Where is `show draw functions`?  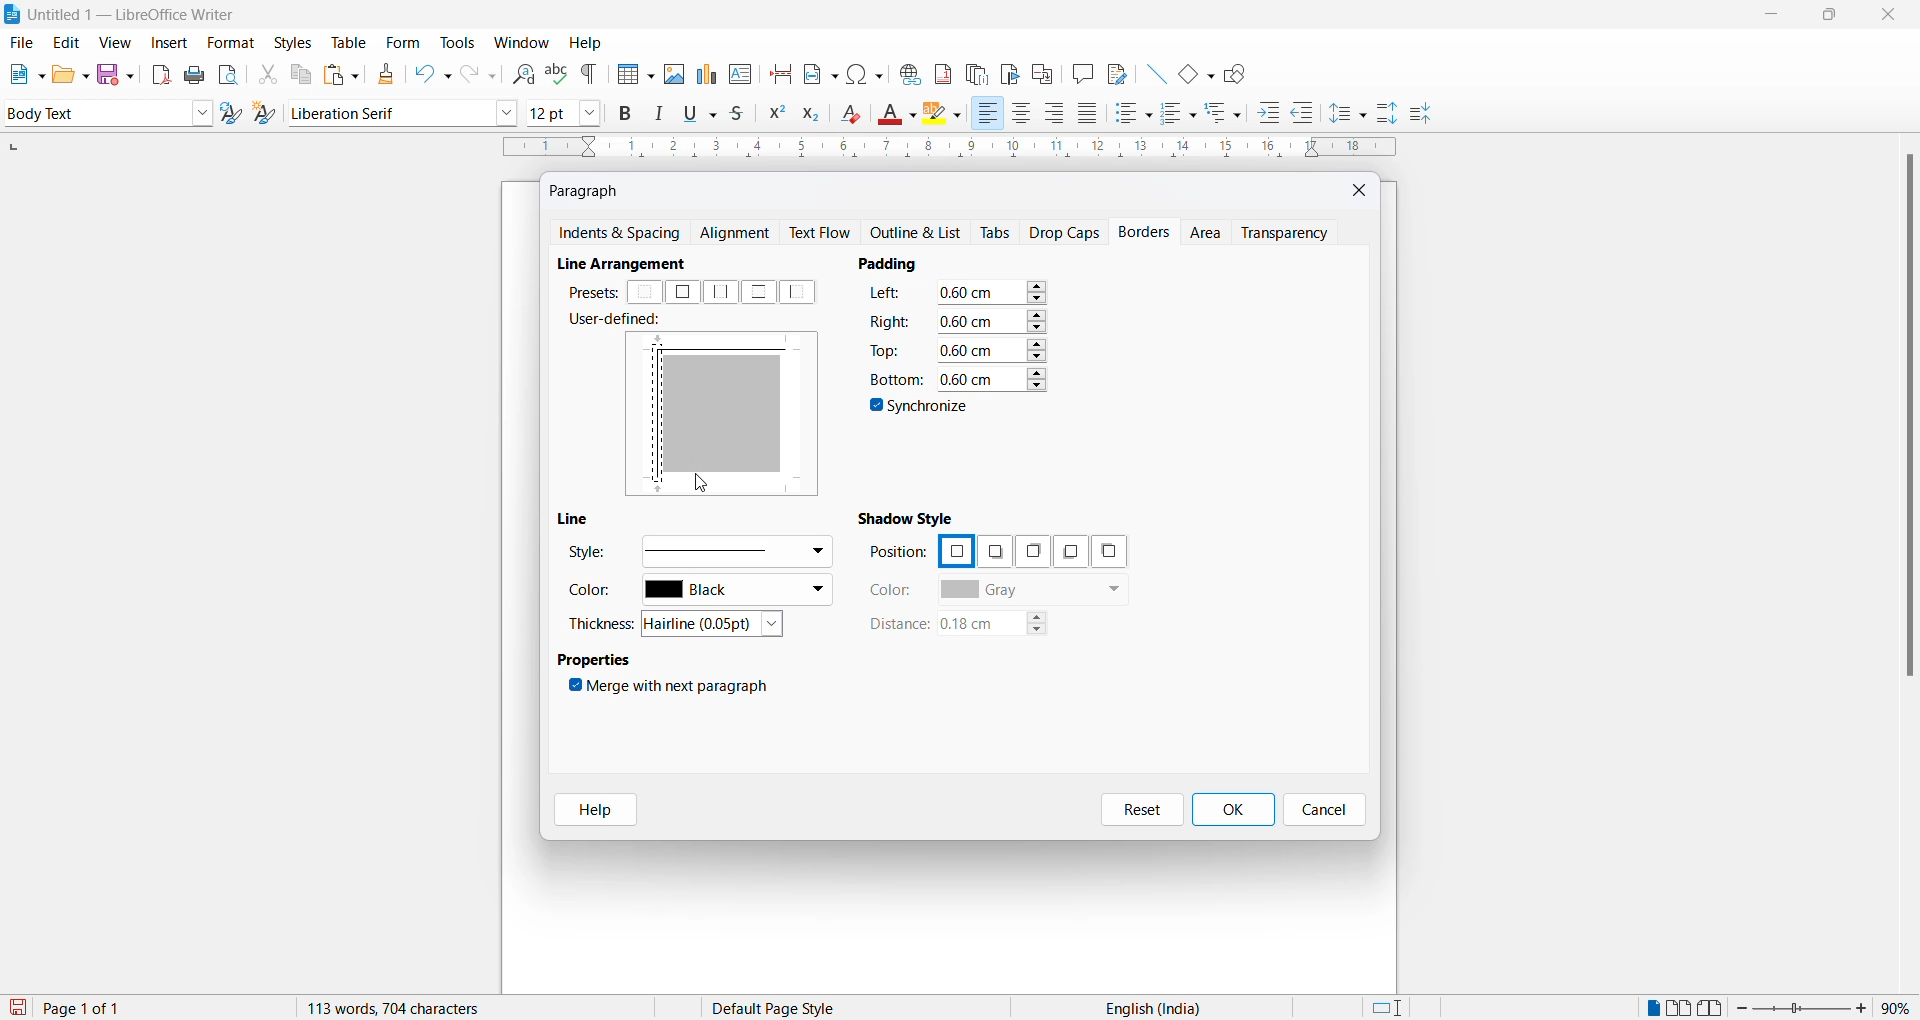 show draw functions is located at coordinates (1239, 72).